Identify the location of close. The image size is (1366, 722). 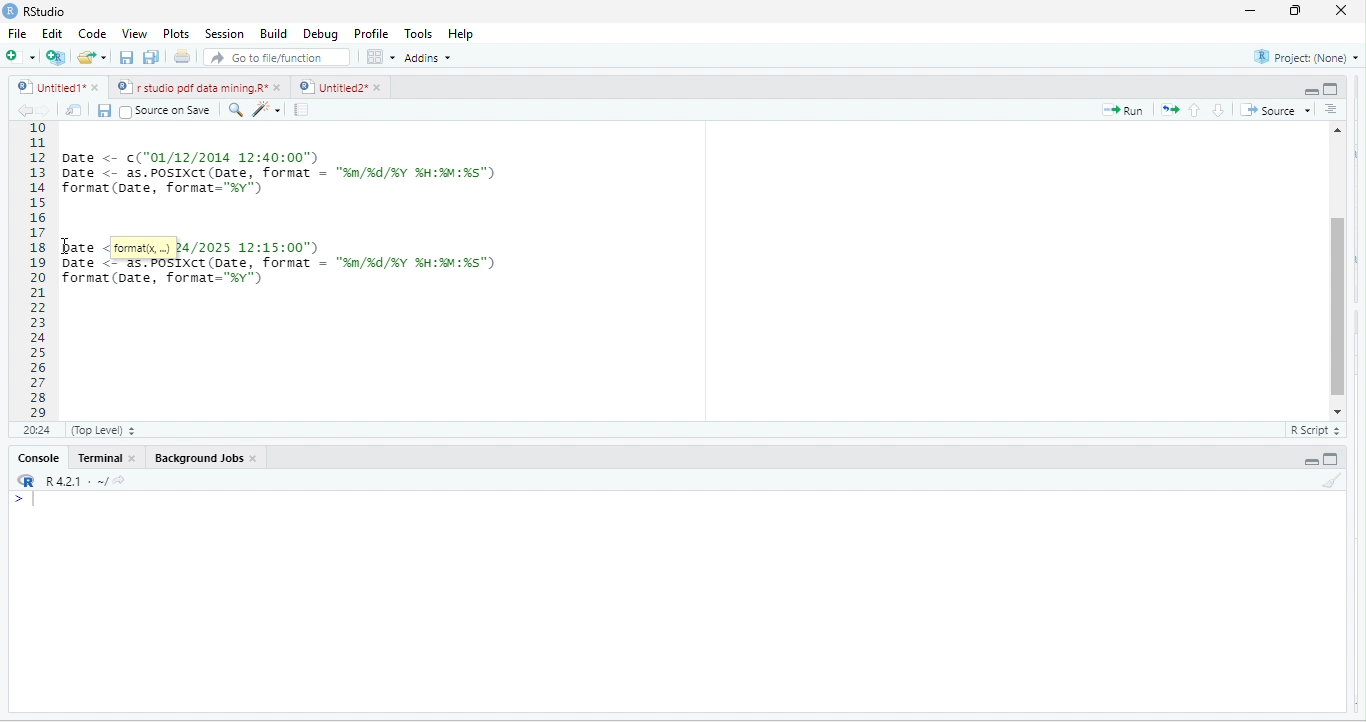
(94, 87).